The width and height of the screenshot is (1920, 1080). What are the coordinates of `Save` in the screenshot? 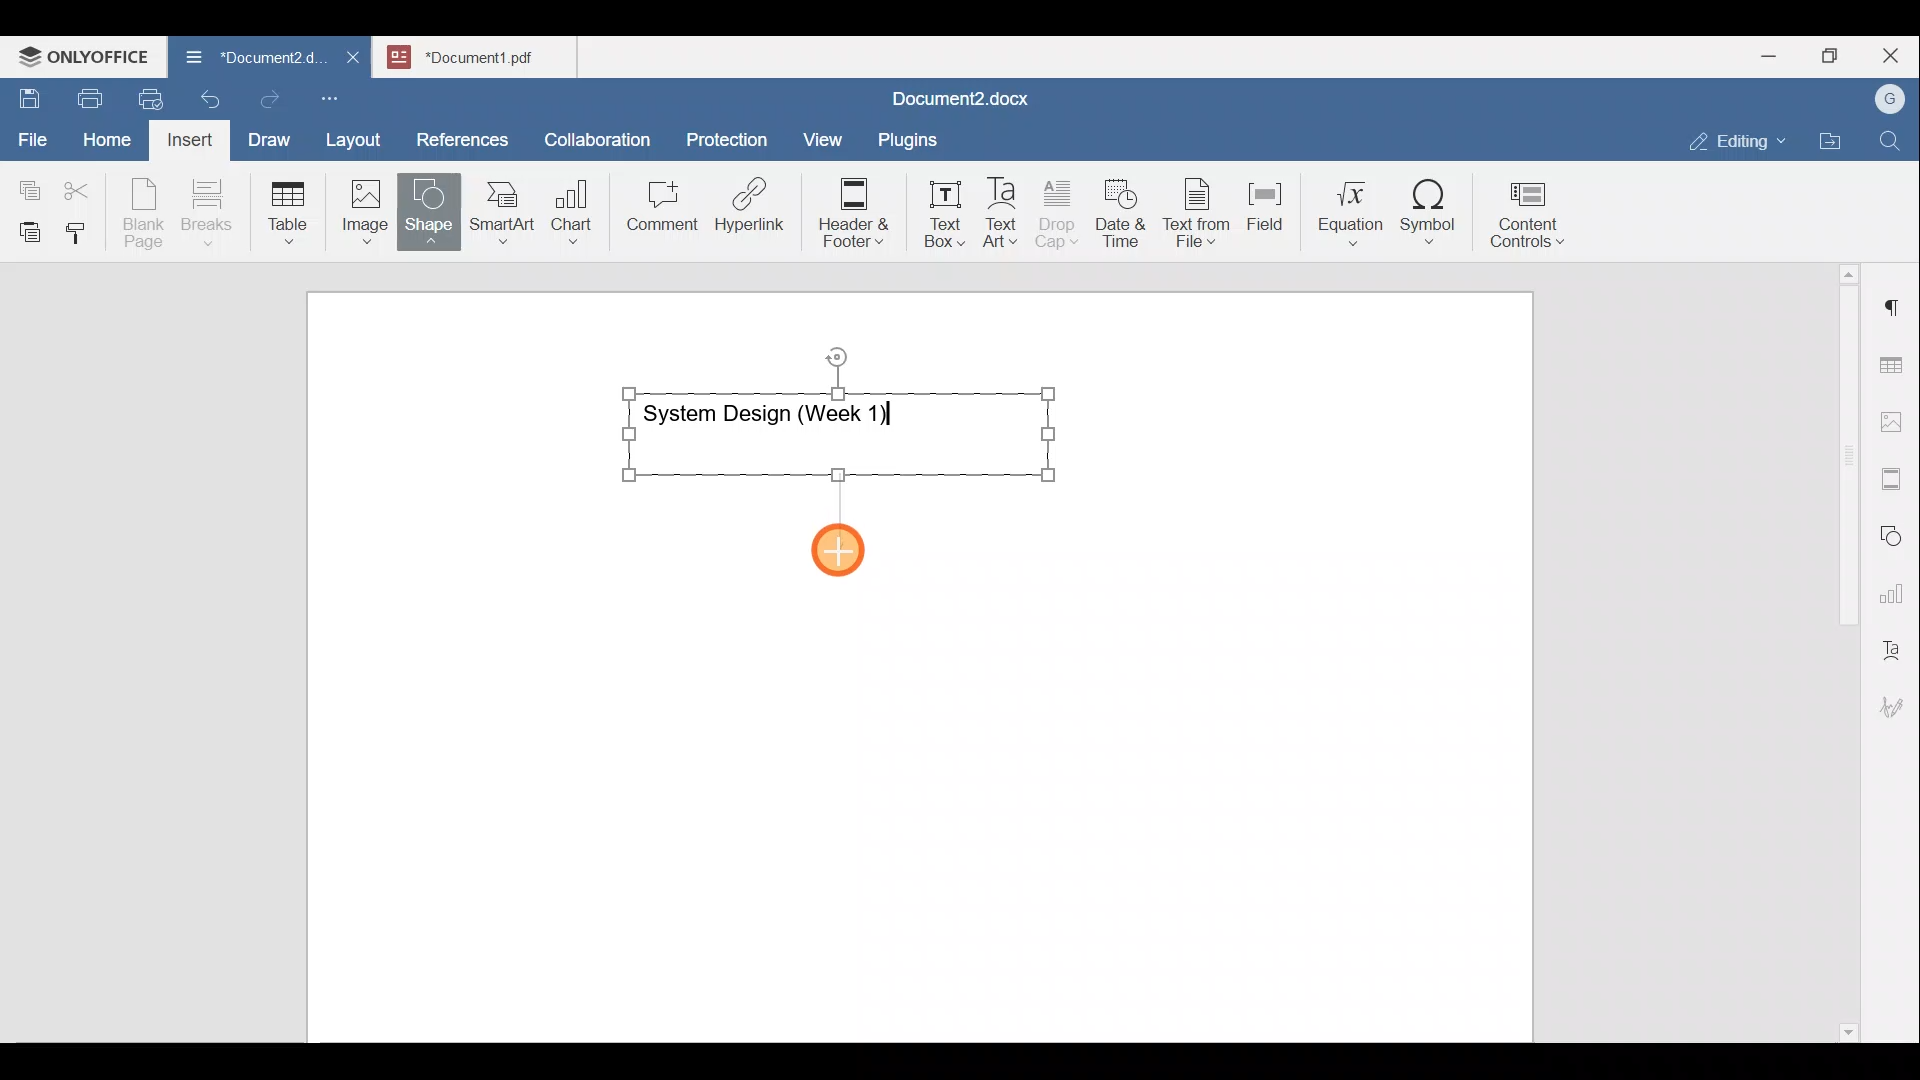 It's located at (28, 94).